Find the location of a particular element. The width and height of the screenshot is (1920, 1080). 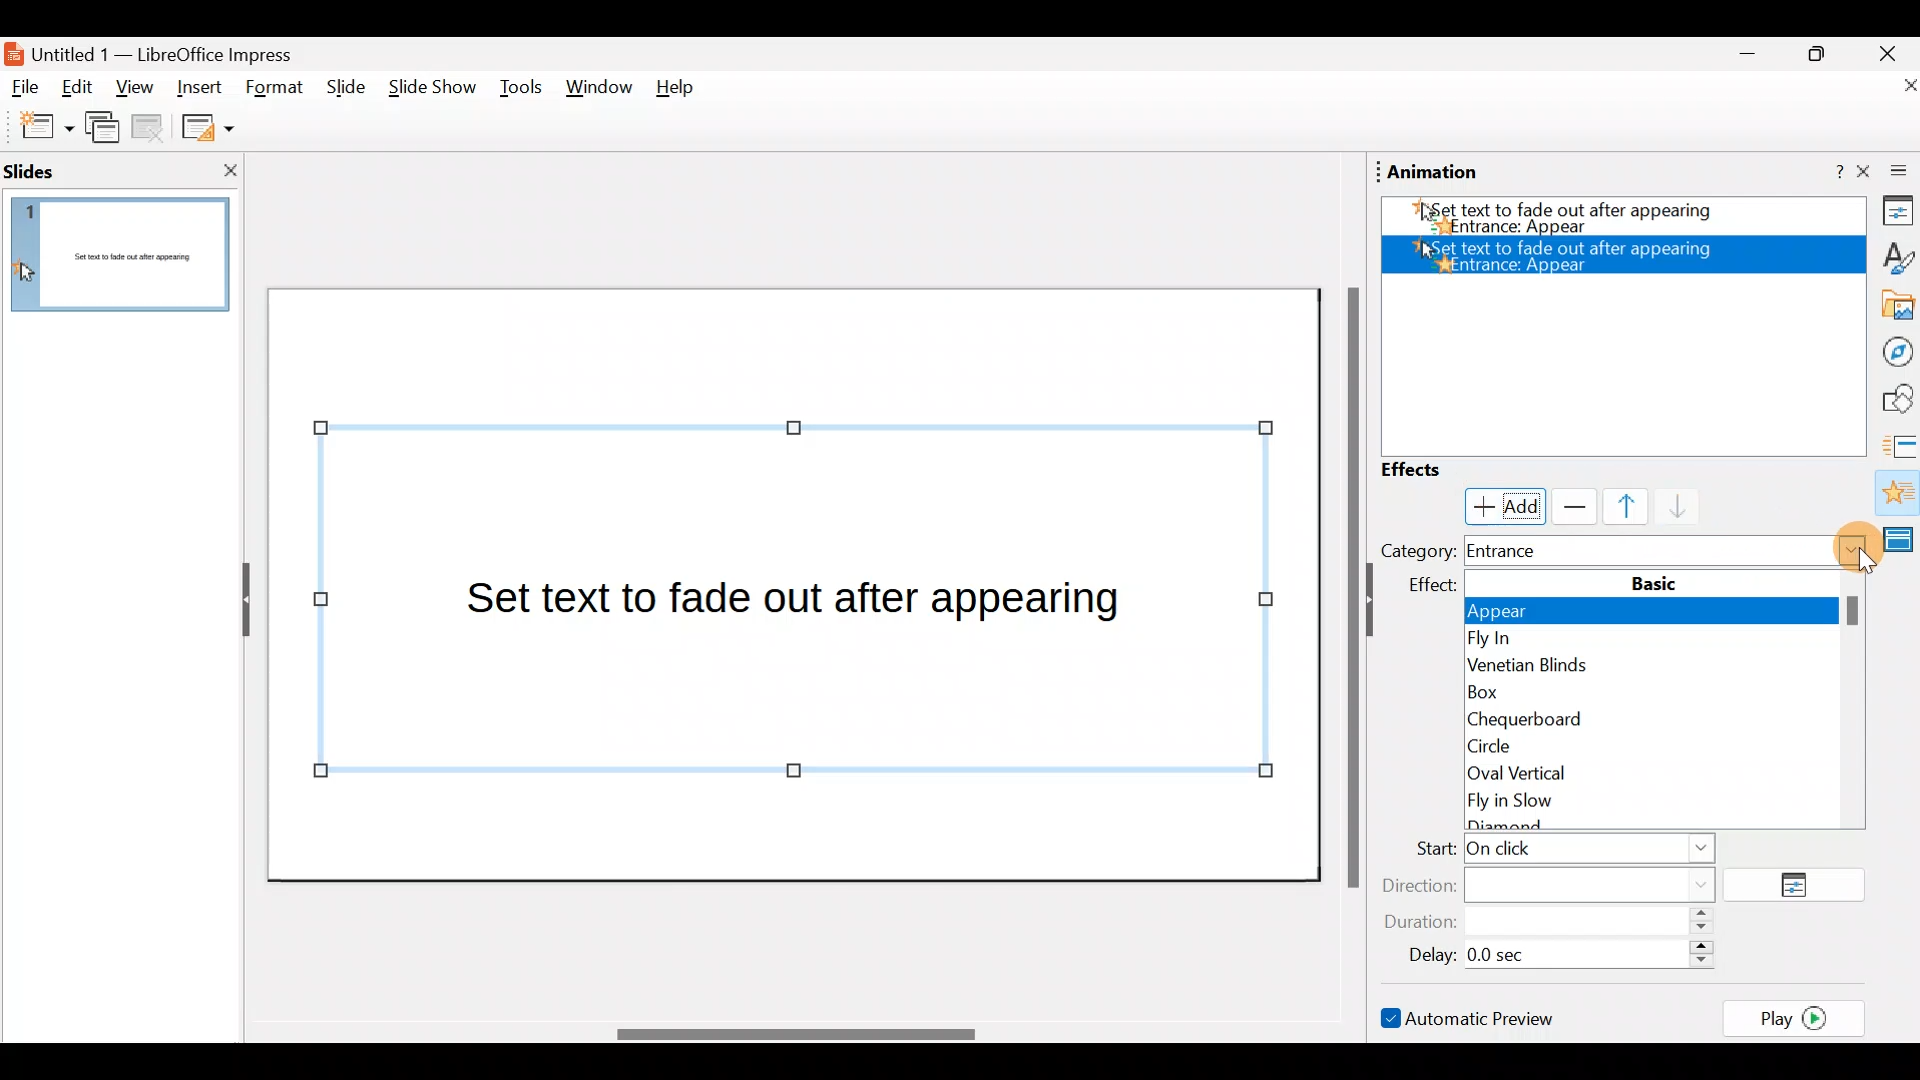

Close sidebar deck is located at coordinates (1890, 172).